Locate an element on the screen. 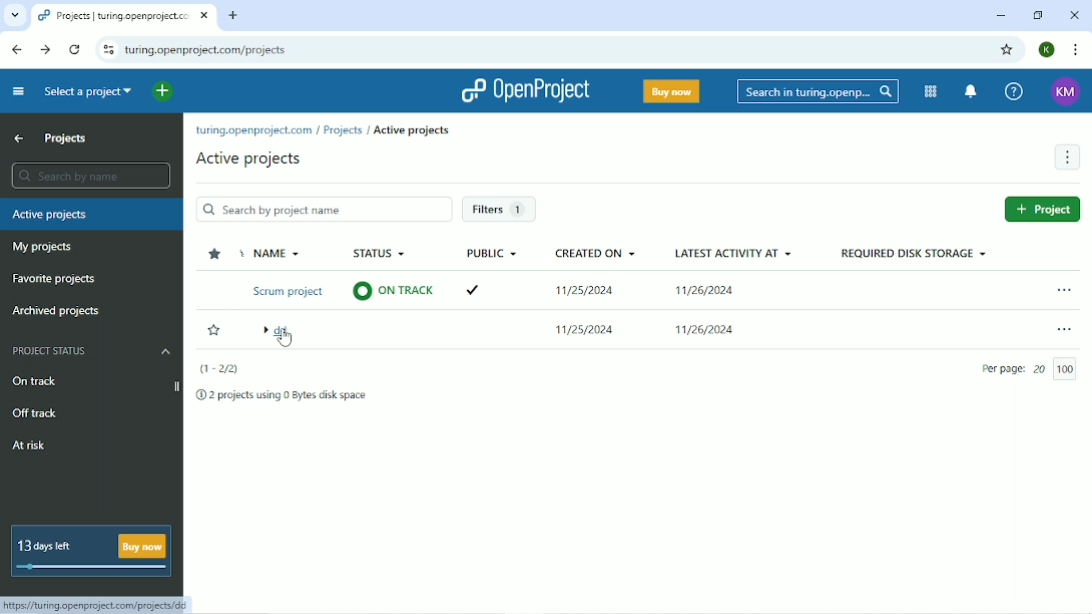 This screenshot has height=614, width=1092. 11/25/2024 is located at coordinates (701, 332).